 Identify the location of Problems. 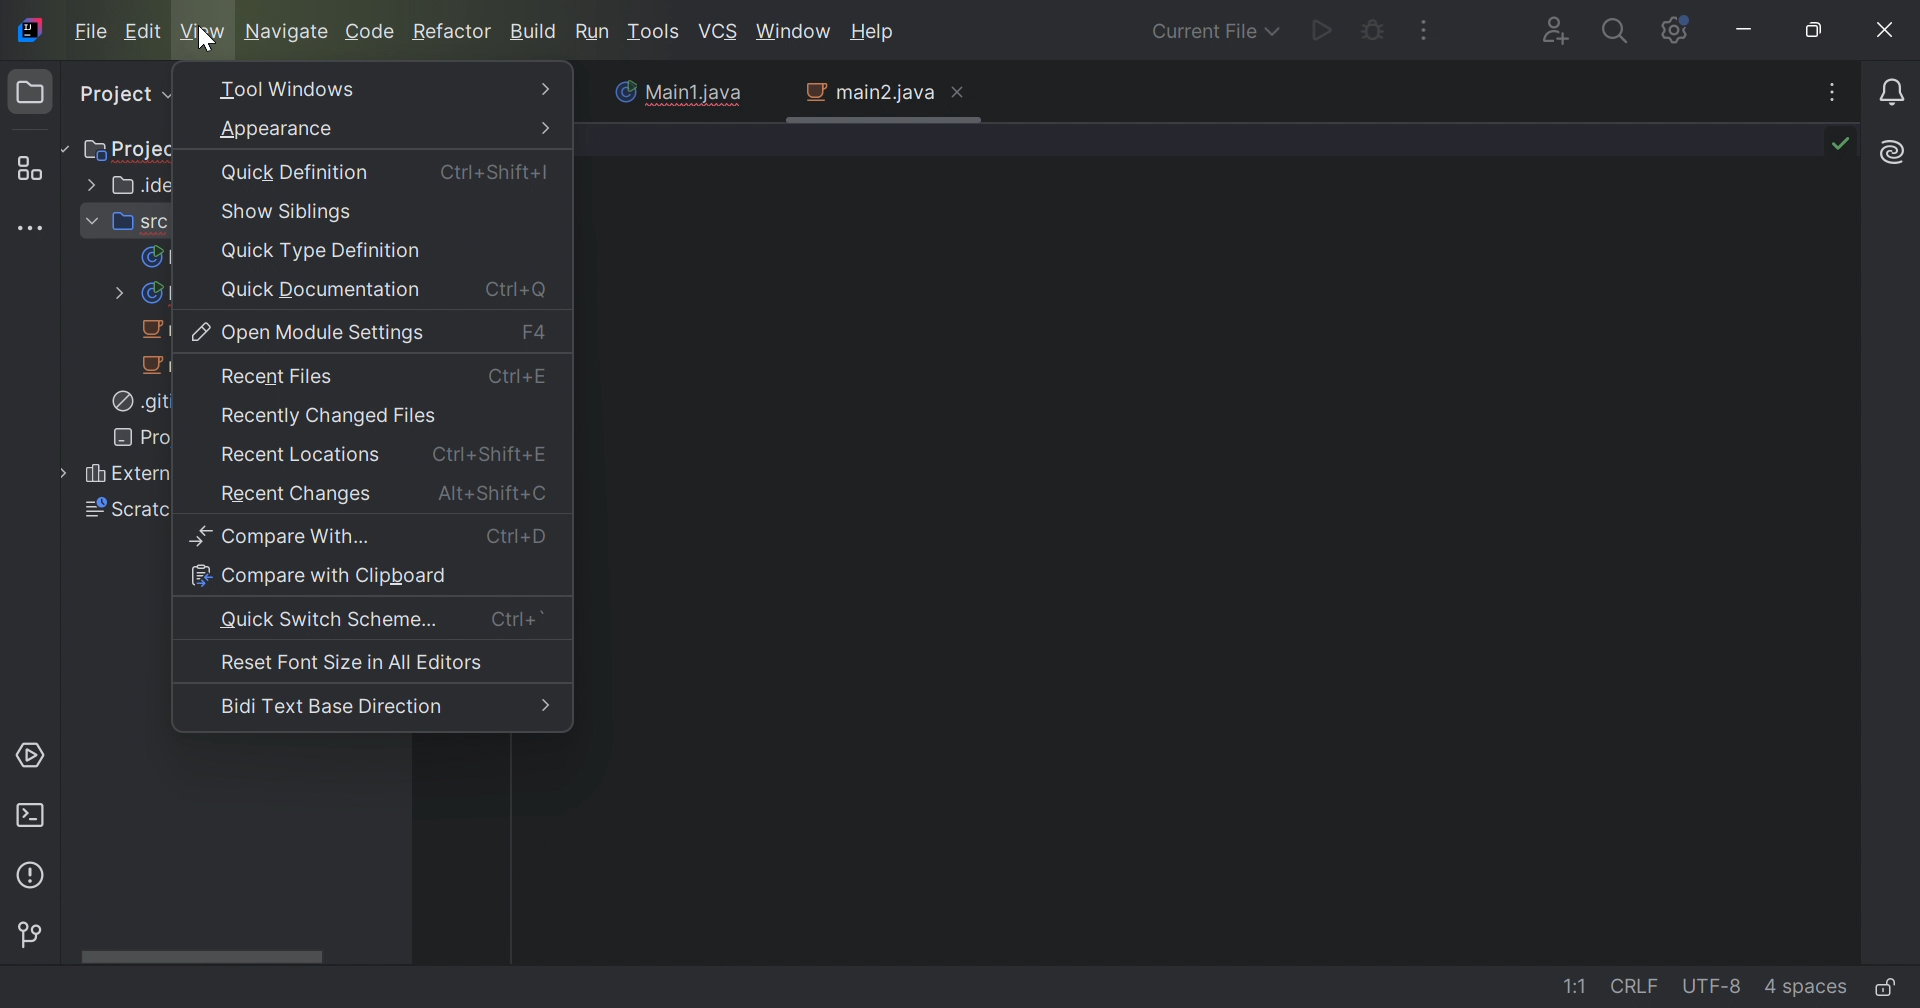
(37, 877).